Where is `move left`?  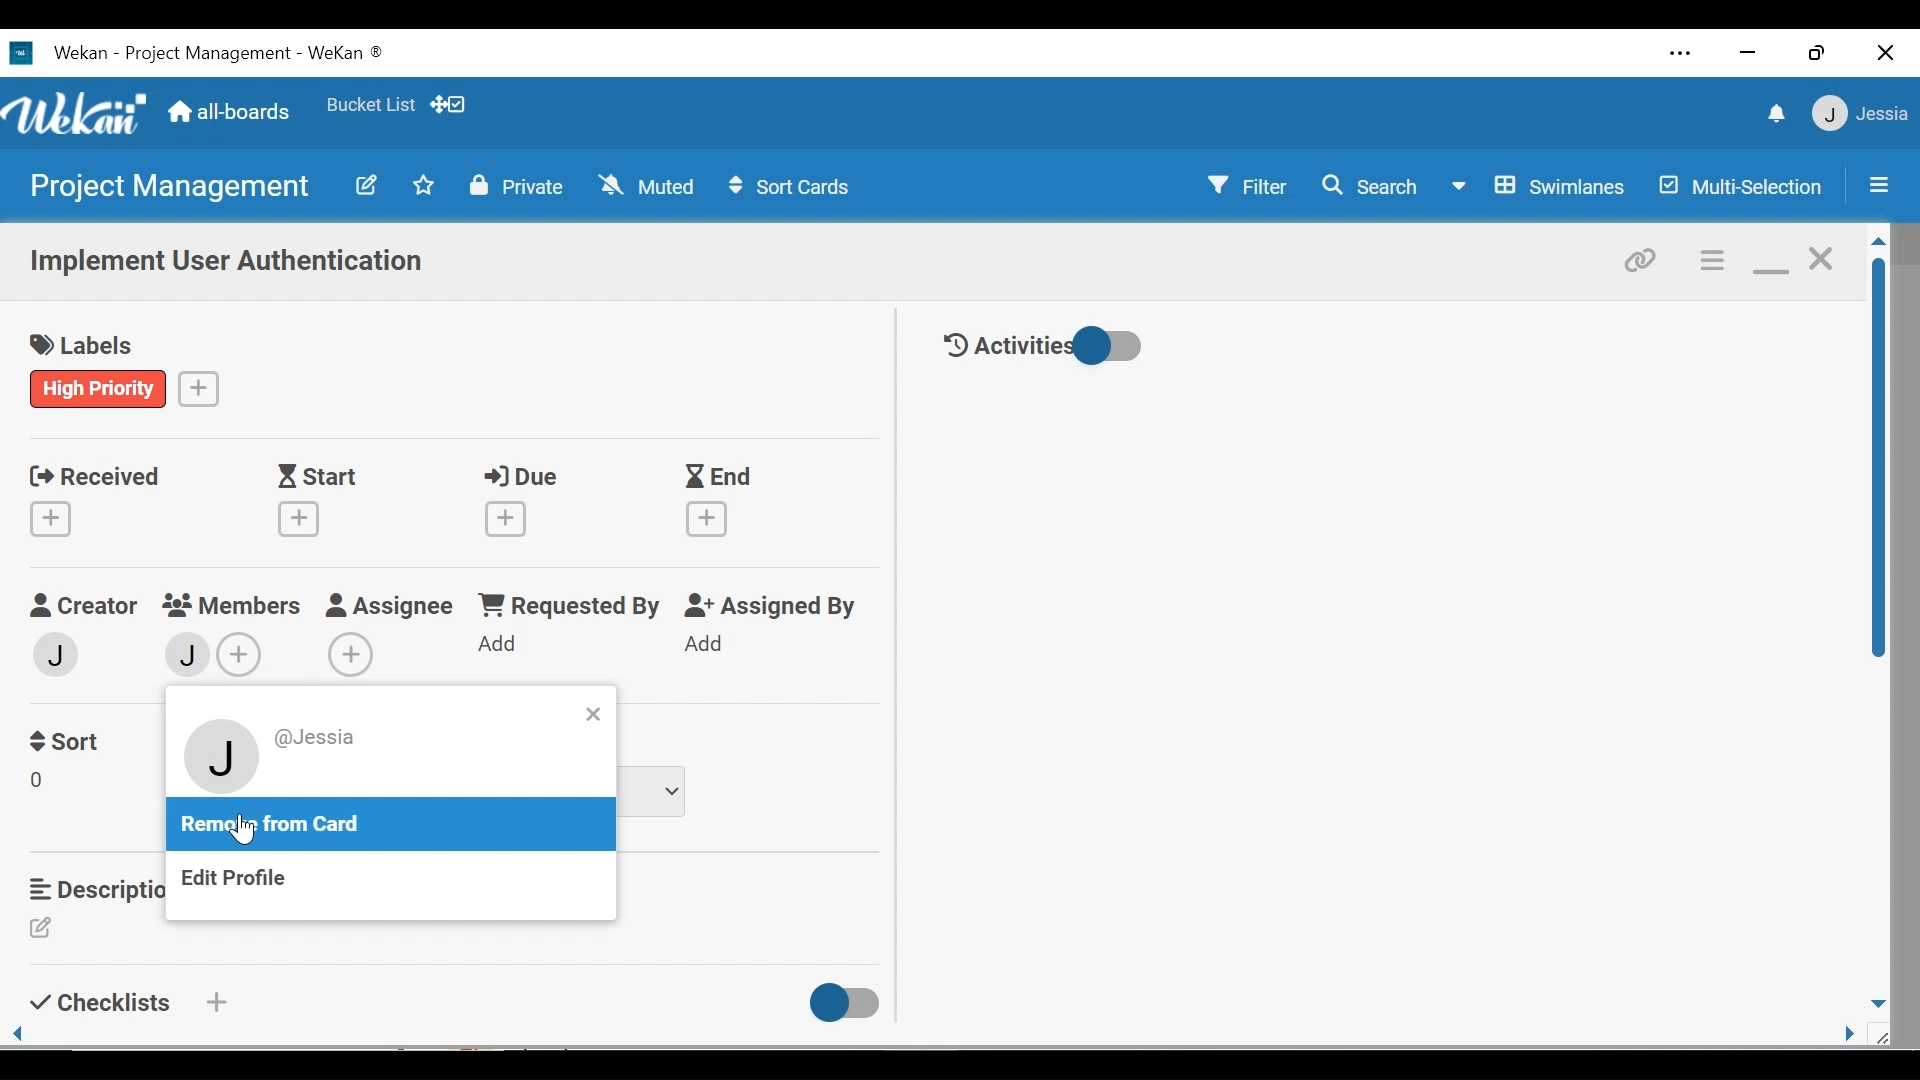
move left is located at coordinates (19, 1035).